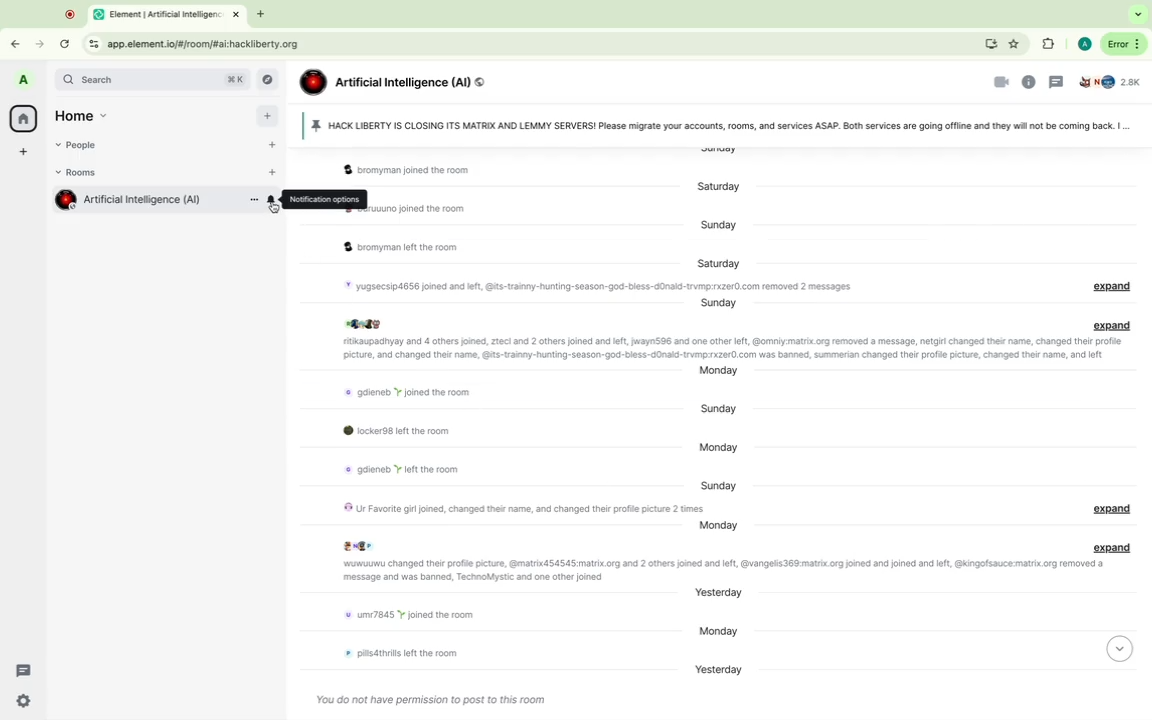 This screenshot has height=720, width=1152. Describe the element at coordinates (25, 82) in the screenshot. I see `Profile` at that location.